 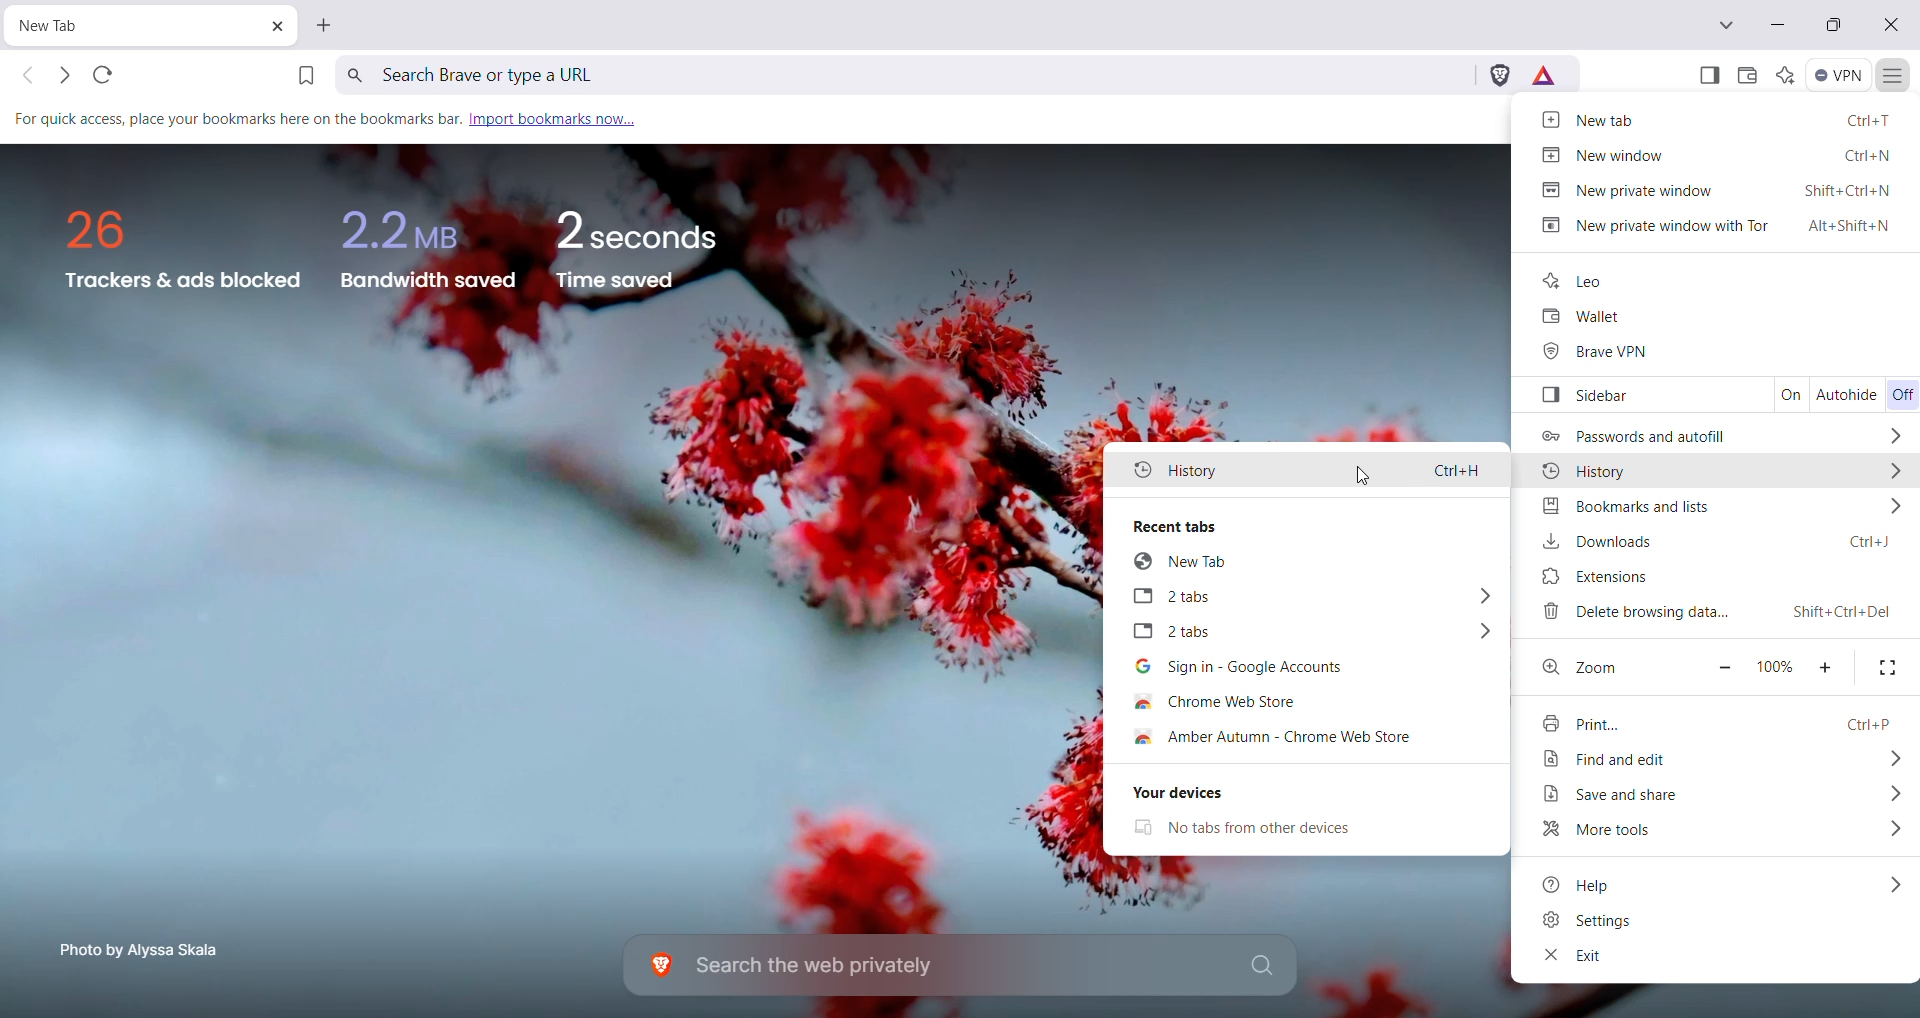 What do you see at coordinates (1719, 721) in the screenshot?
I see `Print` at bounding box center [1719, 721].